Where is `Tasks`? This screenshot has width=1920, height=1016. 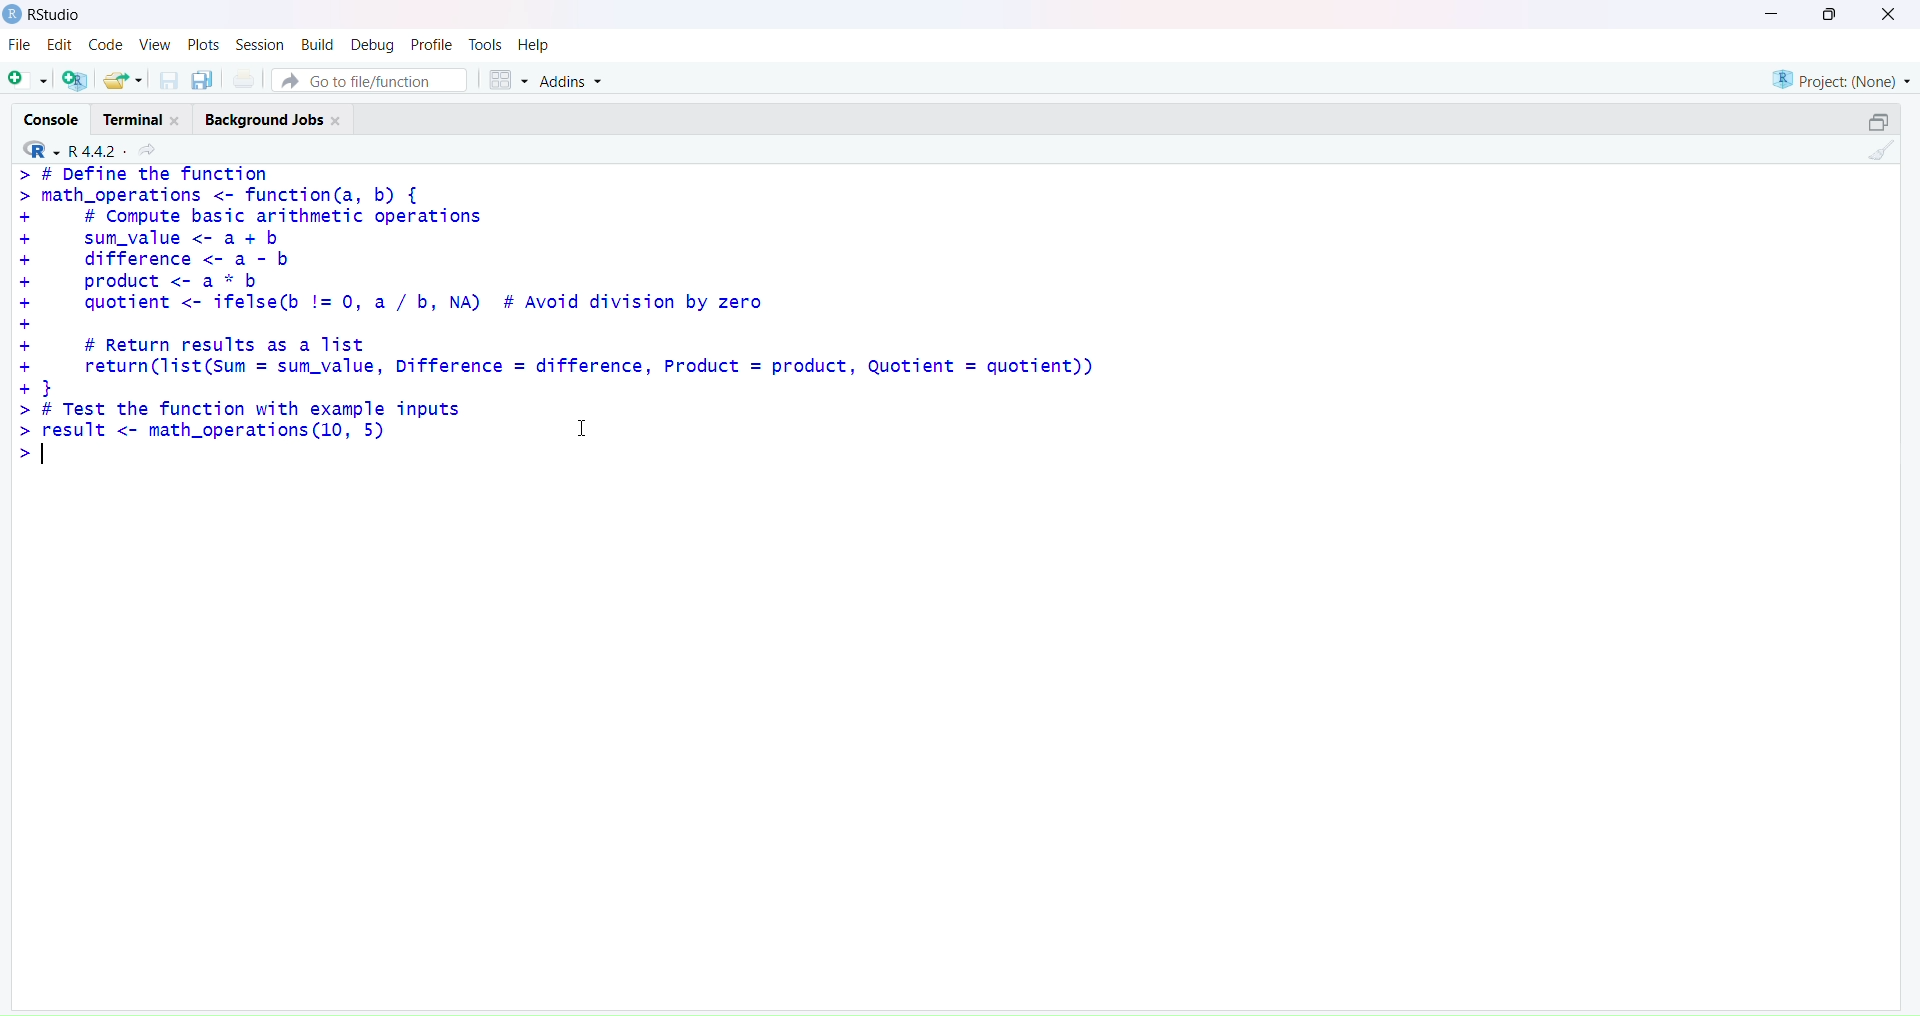
Tasks is located at coordinates (485, 43).